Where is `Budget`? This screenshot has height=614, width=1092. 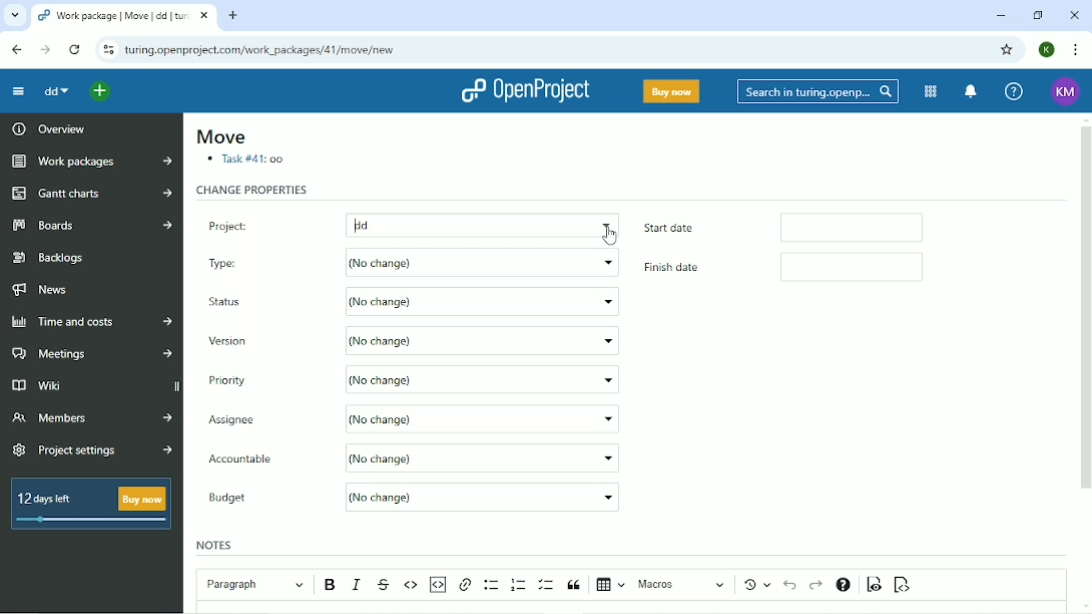
Budget is located at coordinates (232, 499).